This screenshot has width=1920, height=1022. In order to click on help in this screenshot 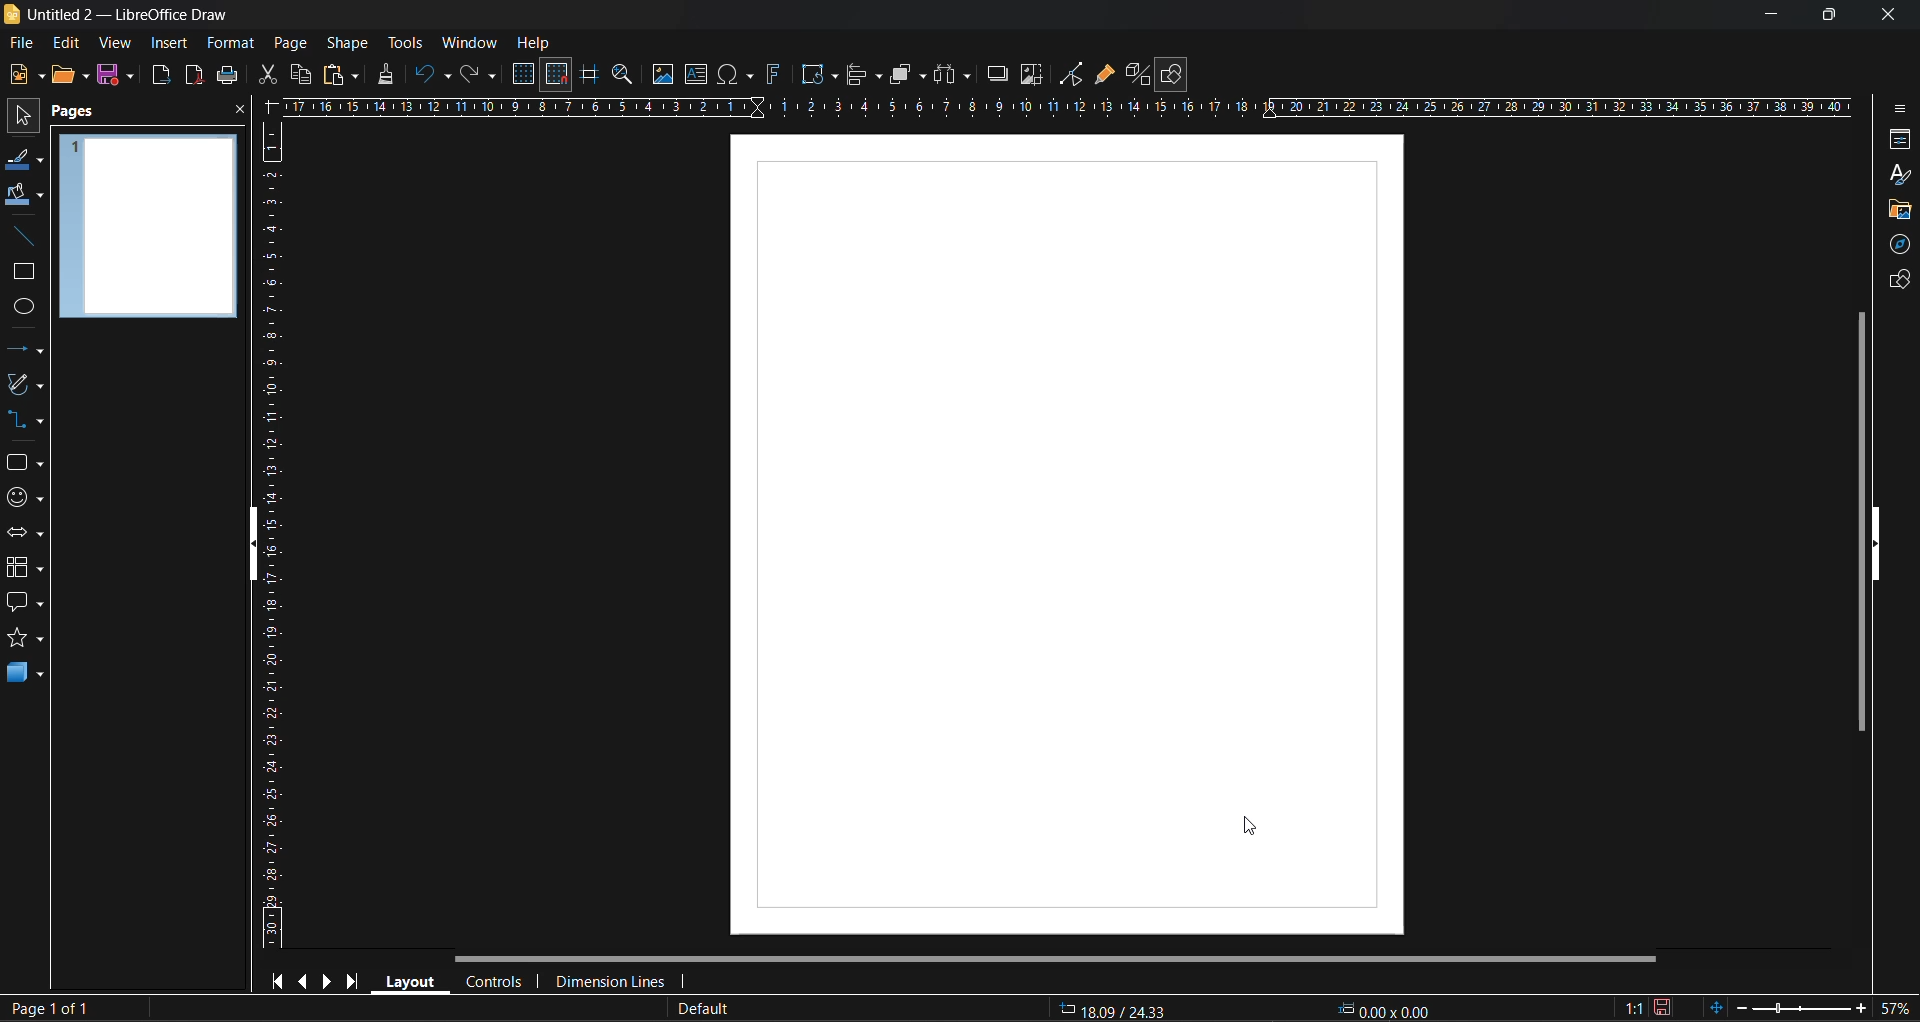, I will do `click(534, 42)`.